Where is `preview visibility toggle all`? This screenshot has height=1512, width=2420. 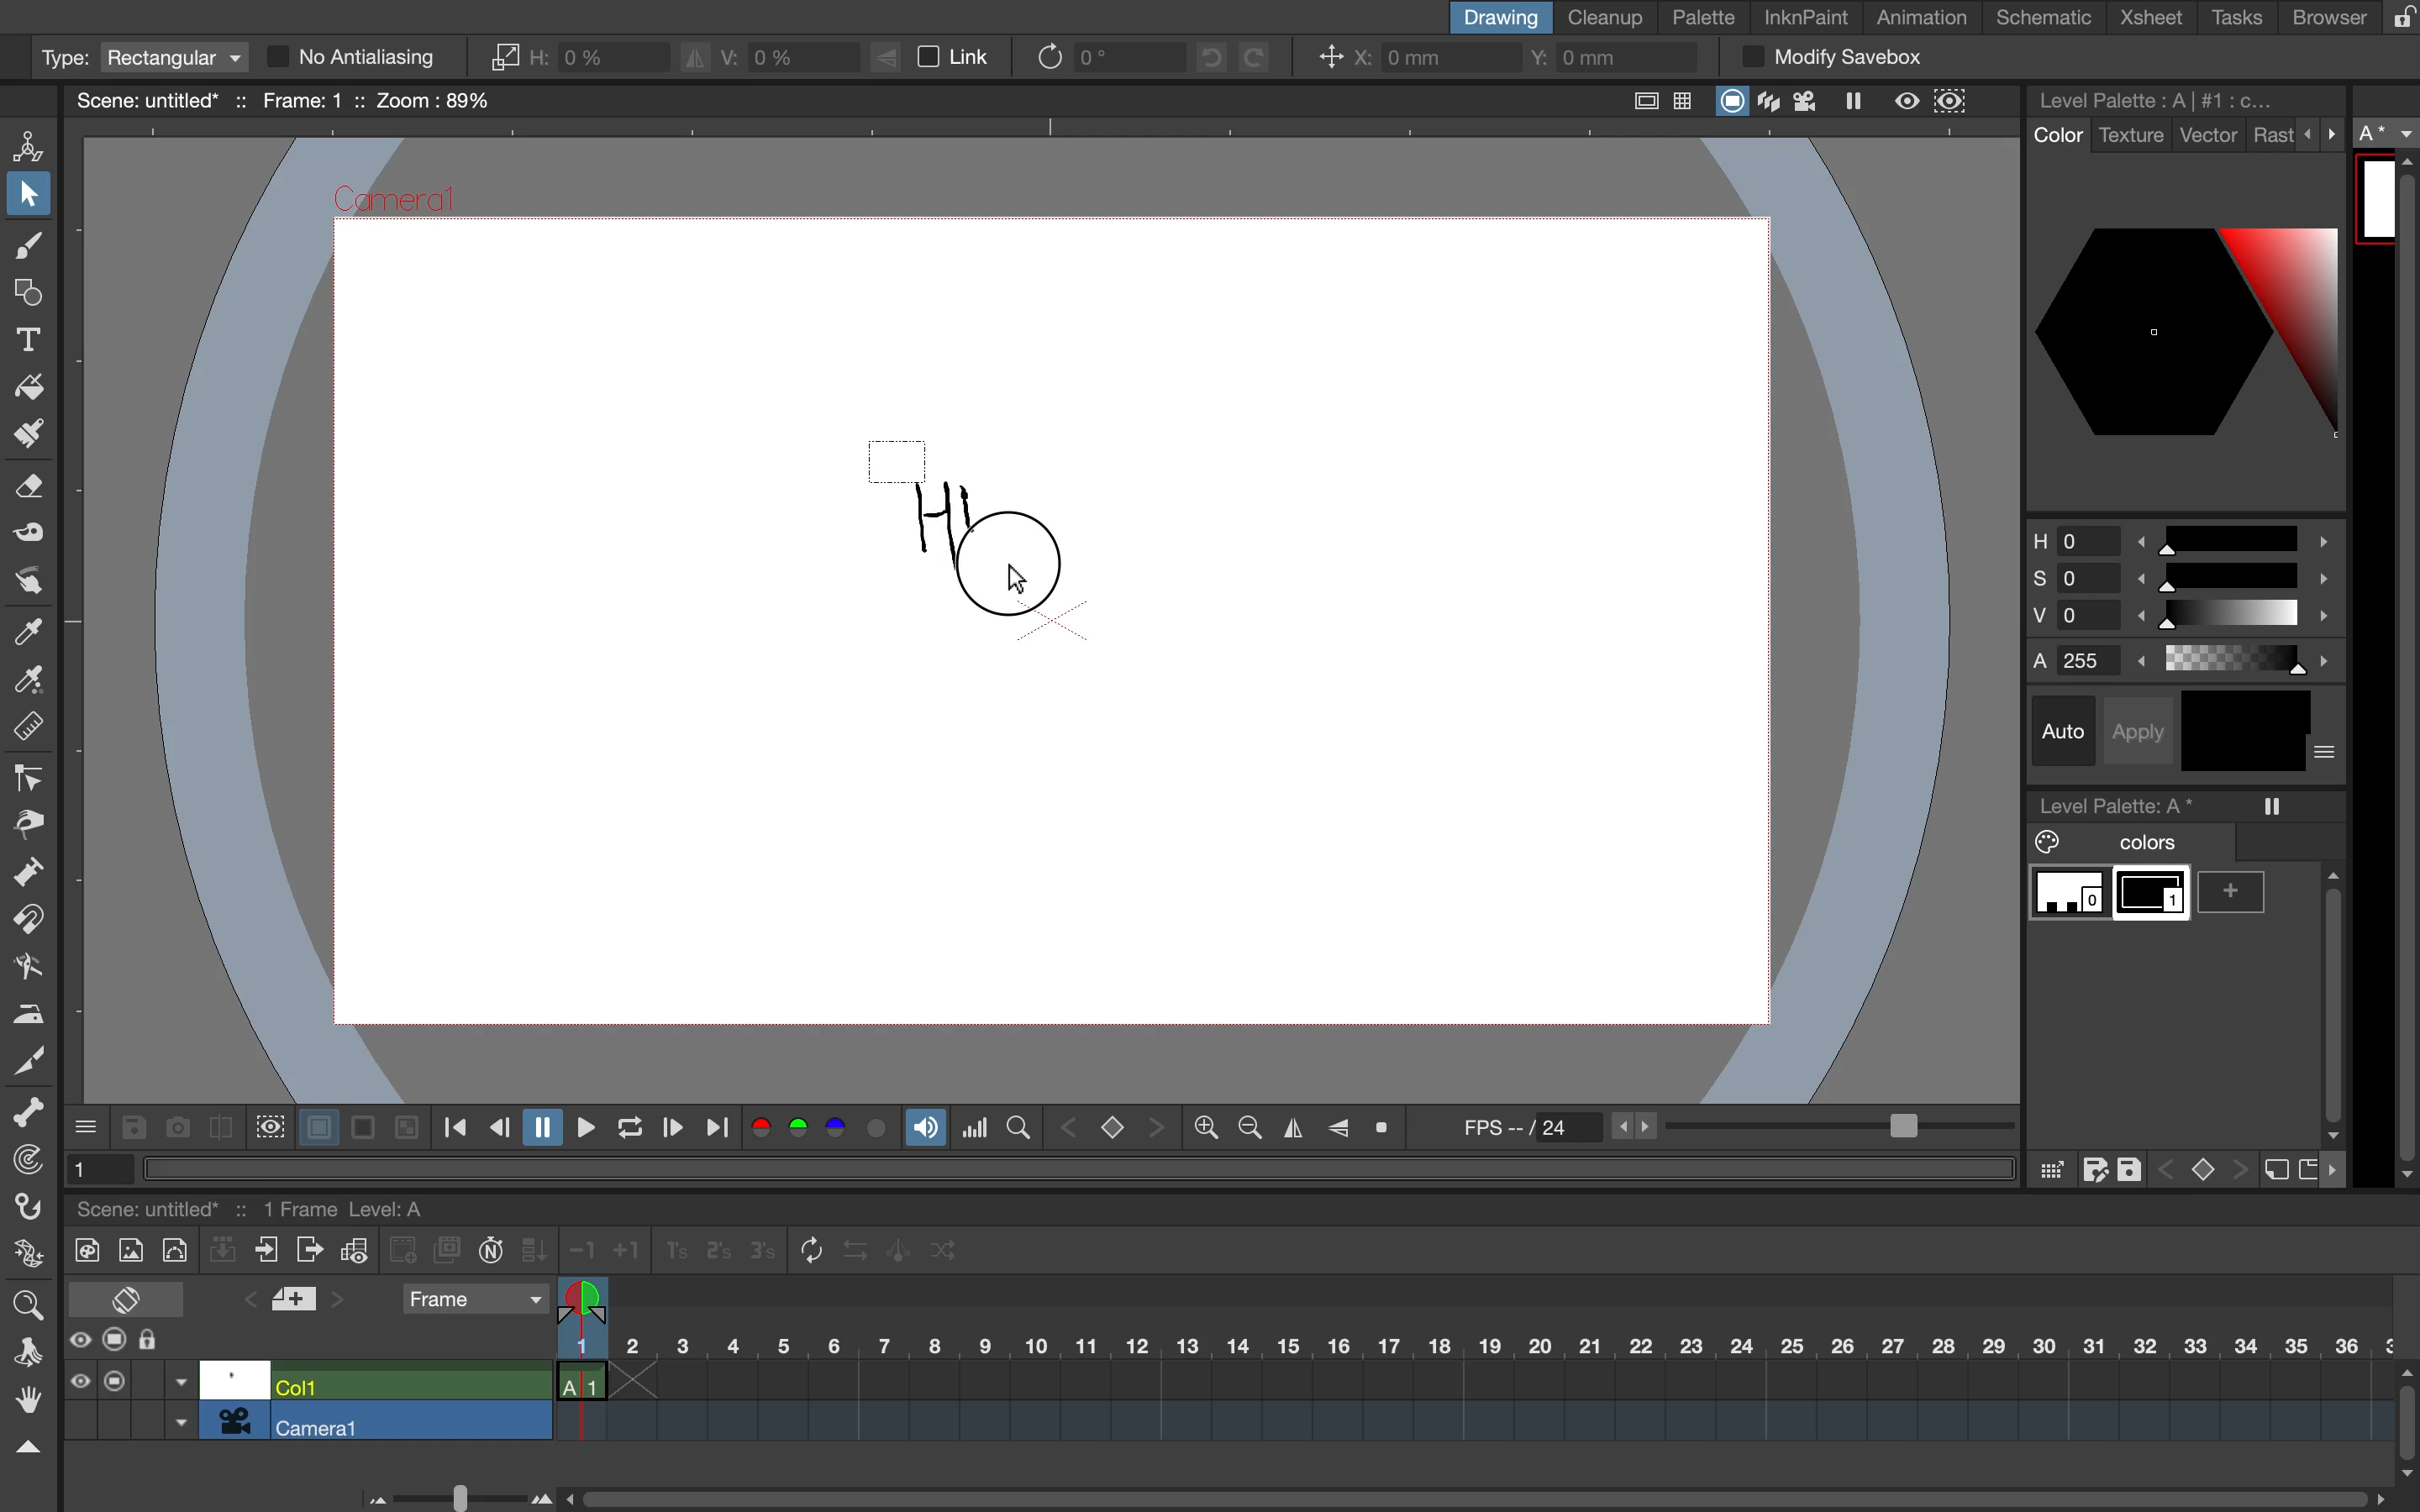
preview visibility toggle all is located at coordinates (78, 1340).